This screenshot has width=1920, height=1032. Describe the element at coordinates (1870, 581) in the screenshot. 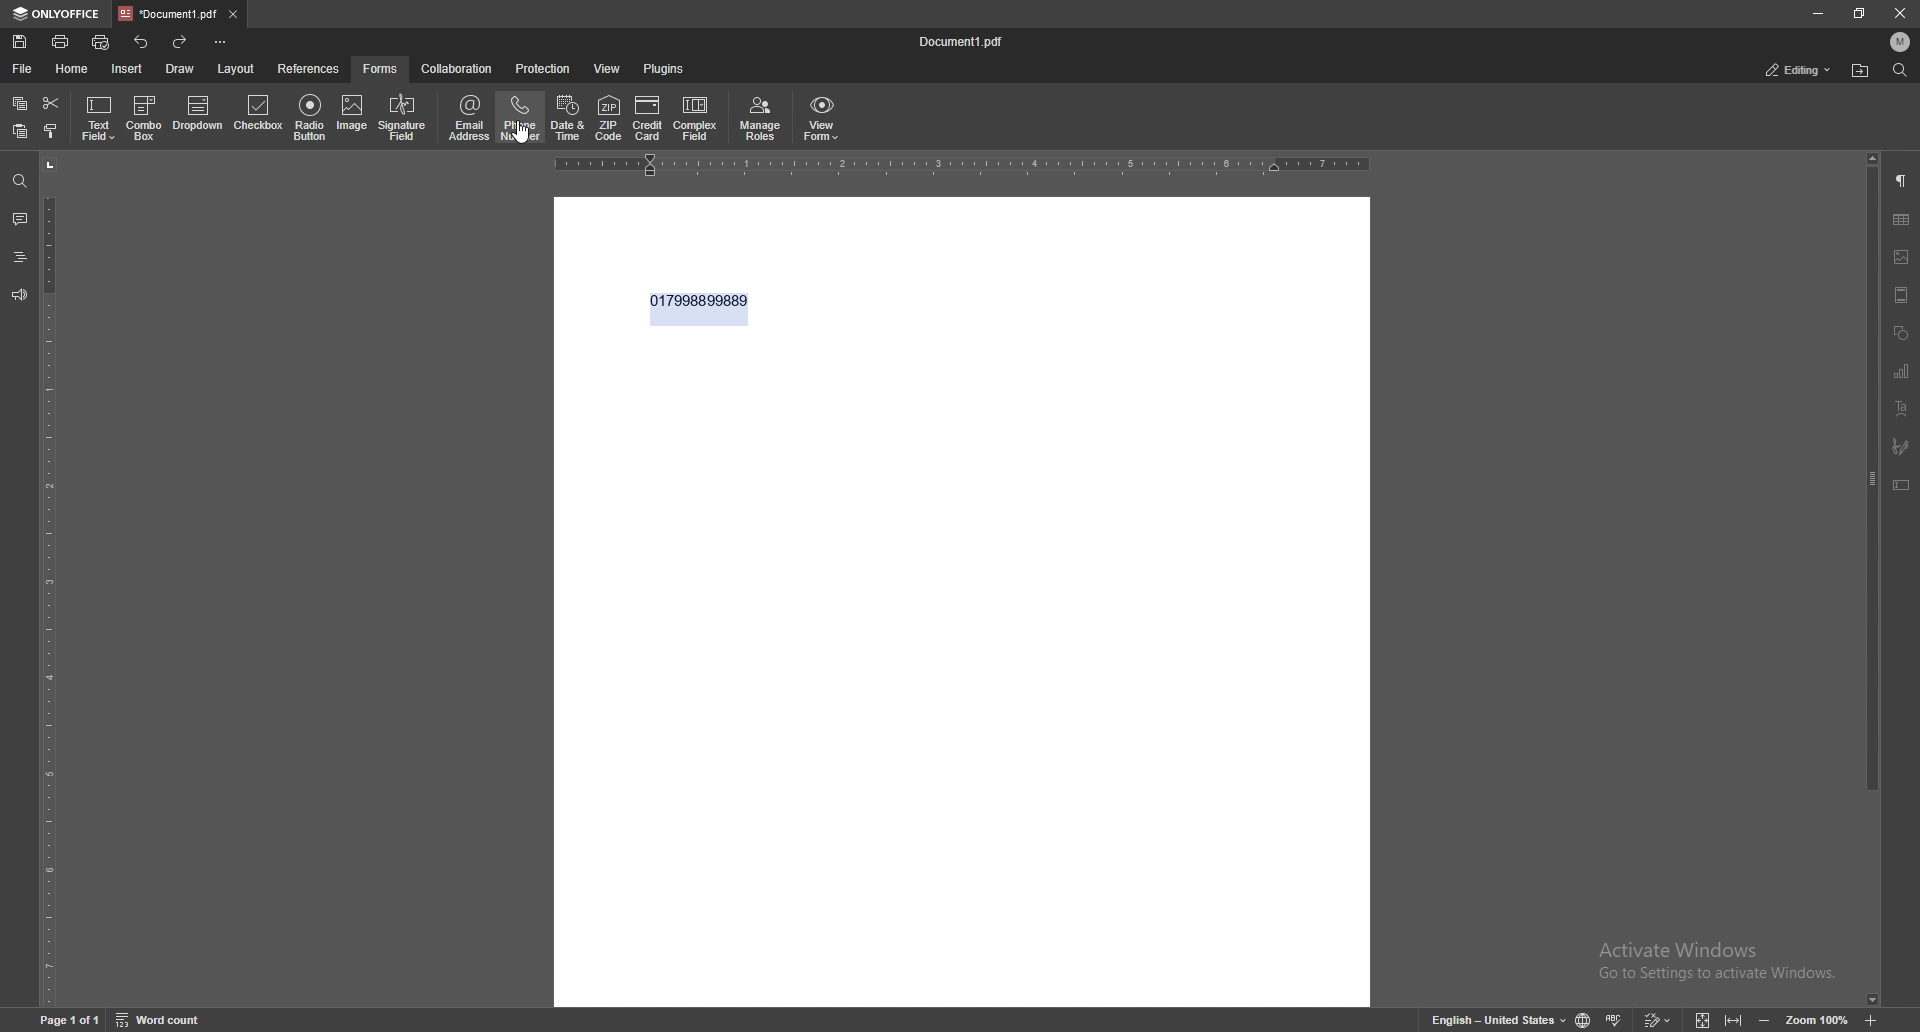

I see `scroll bar` at that location.